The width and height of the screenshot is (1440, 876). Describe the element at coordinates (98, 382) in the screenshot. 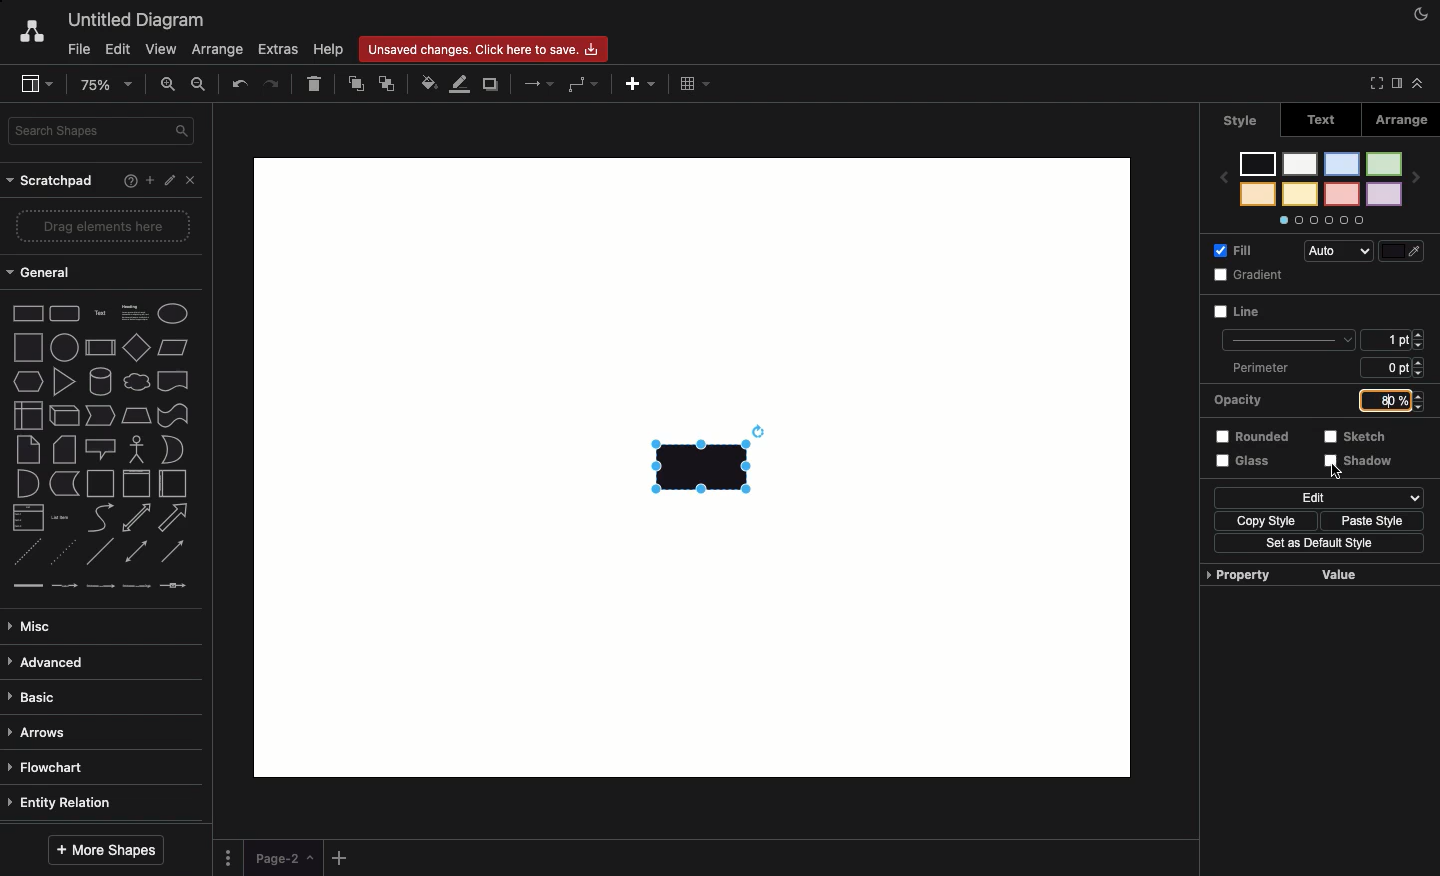

I see `cylinder` at that location.